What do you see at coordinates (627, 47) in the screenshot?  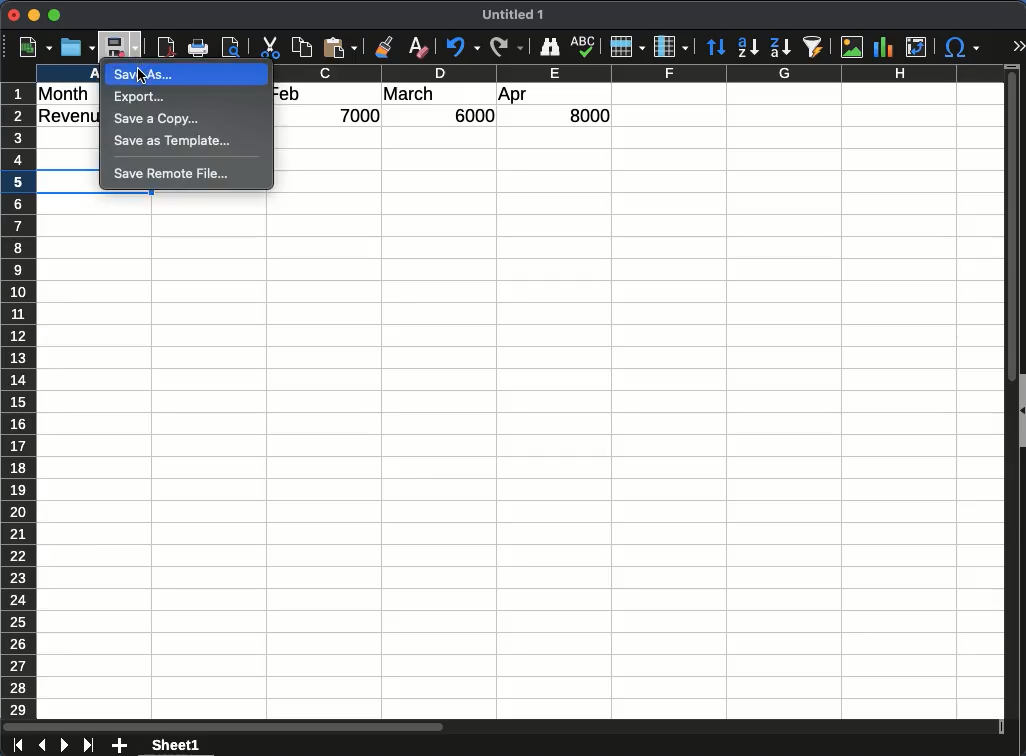 I see `row` at bounding box center [627, 47].